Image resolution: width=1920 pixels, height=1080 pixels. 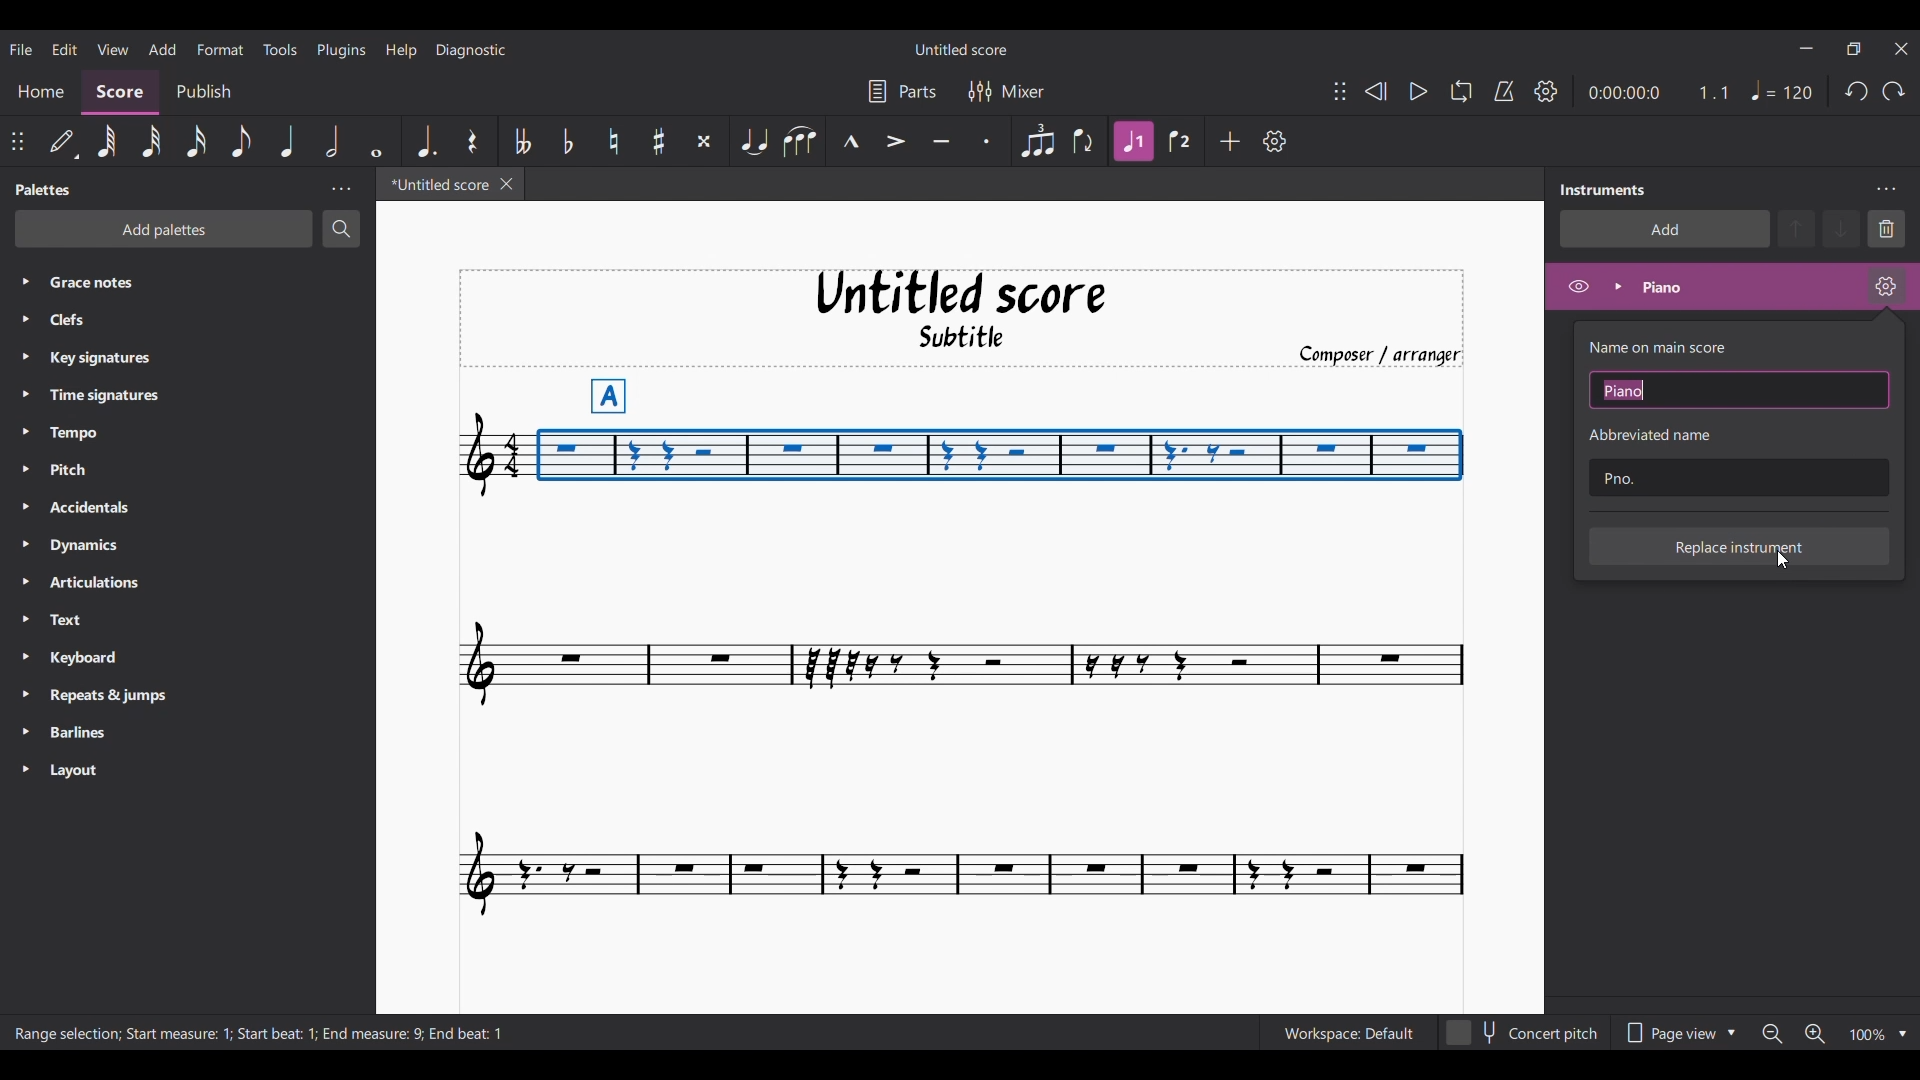 What do you see at coordinates (472, 50) in the screenshot?
I see `Diagnostic menu` at bounding box center [472, 50].